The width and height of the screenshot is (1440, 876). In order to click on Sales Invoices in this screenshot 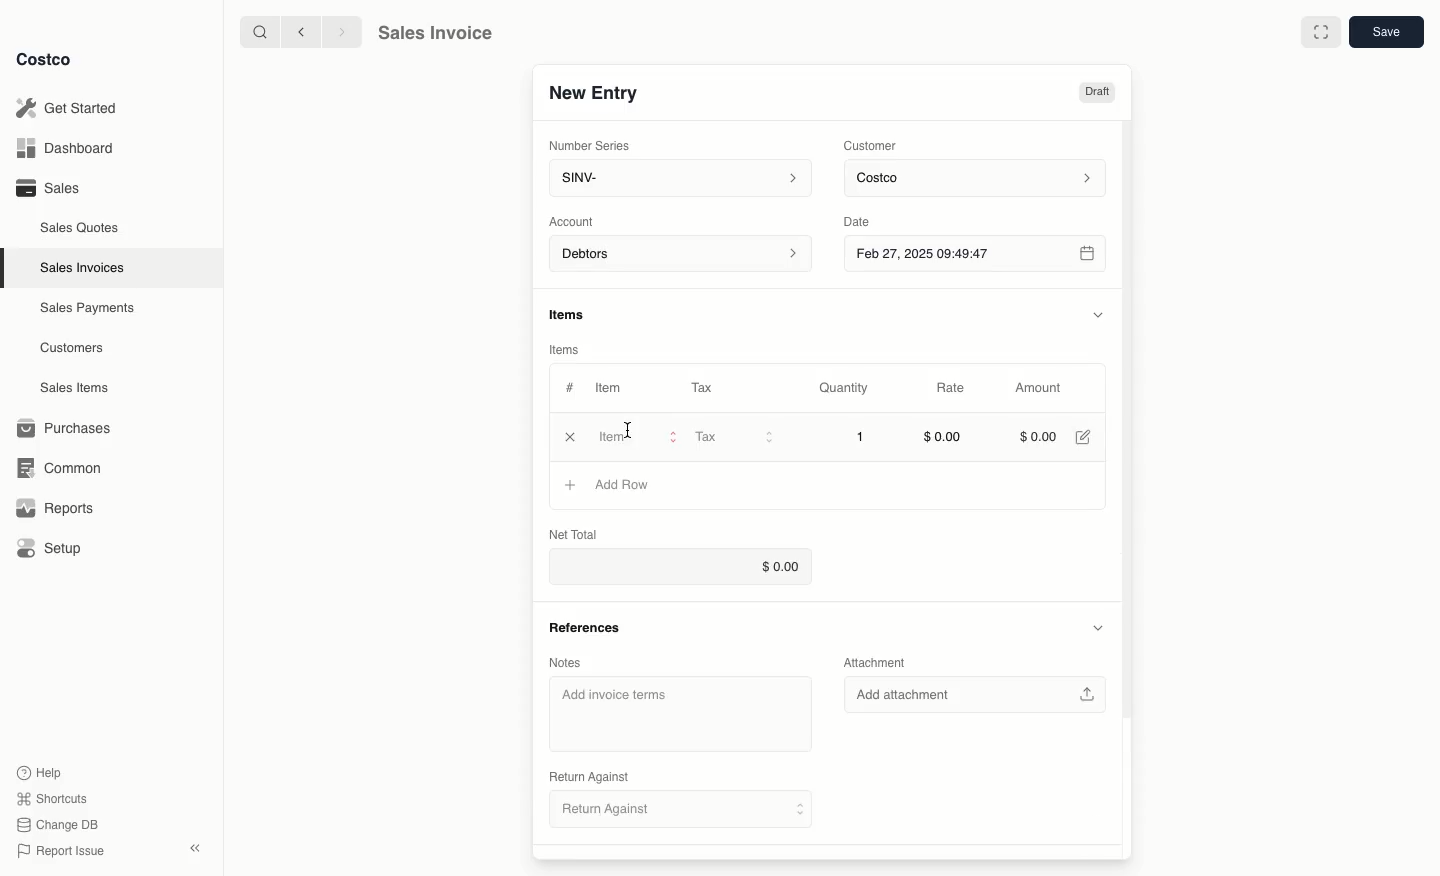, I will do `click(85, 267)`.